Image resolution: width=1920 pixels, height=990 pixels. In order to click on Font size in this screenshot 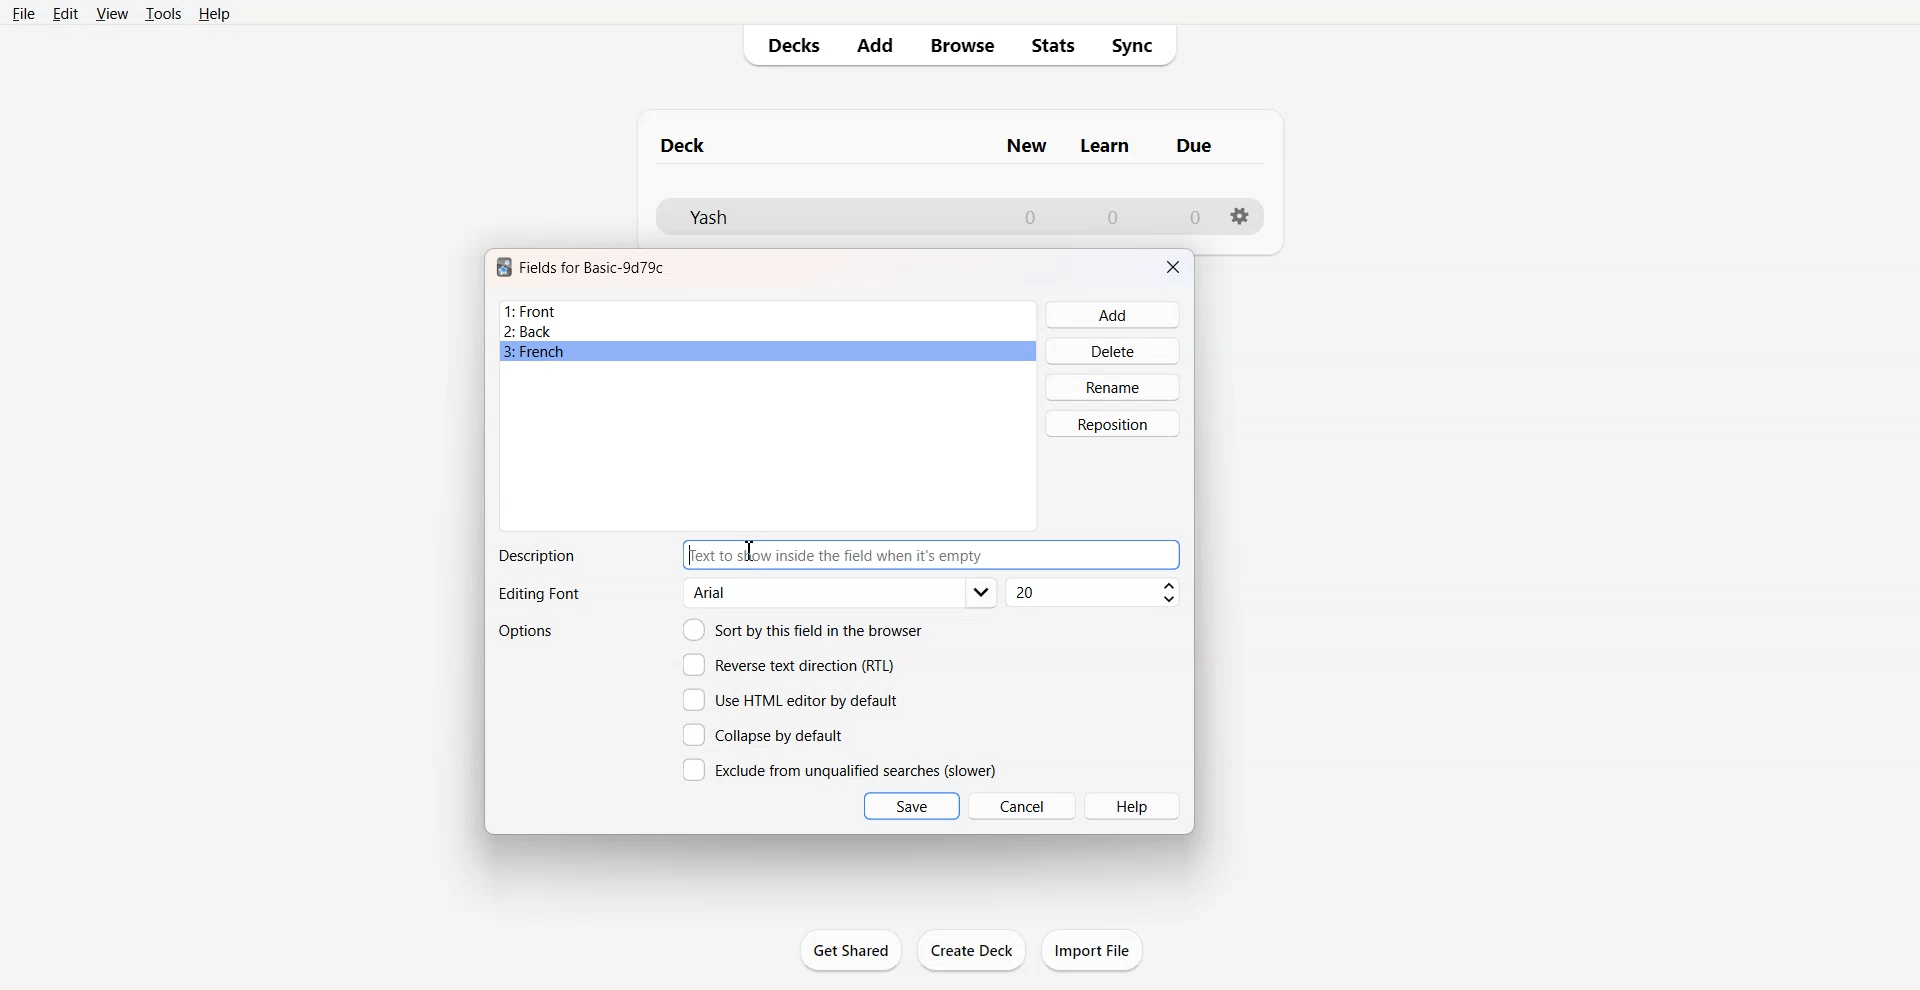, I will do `click(1095, 593)`.